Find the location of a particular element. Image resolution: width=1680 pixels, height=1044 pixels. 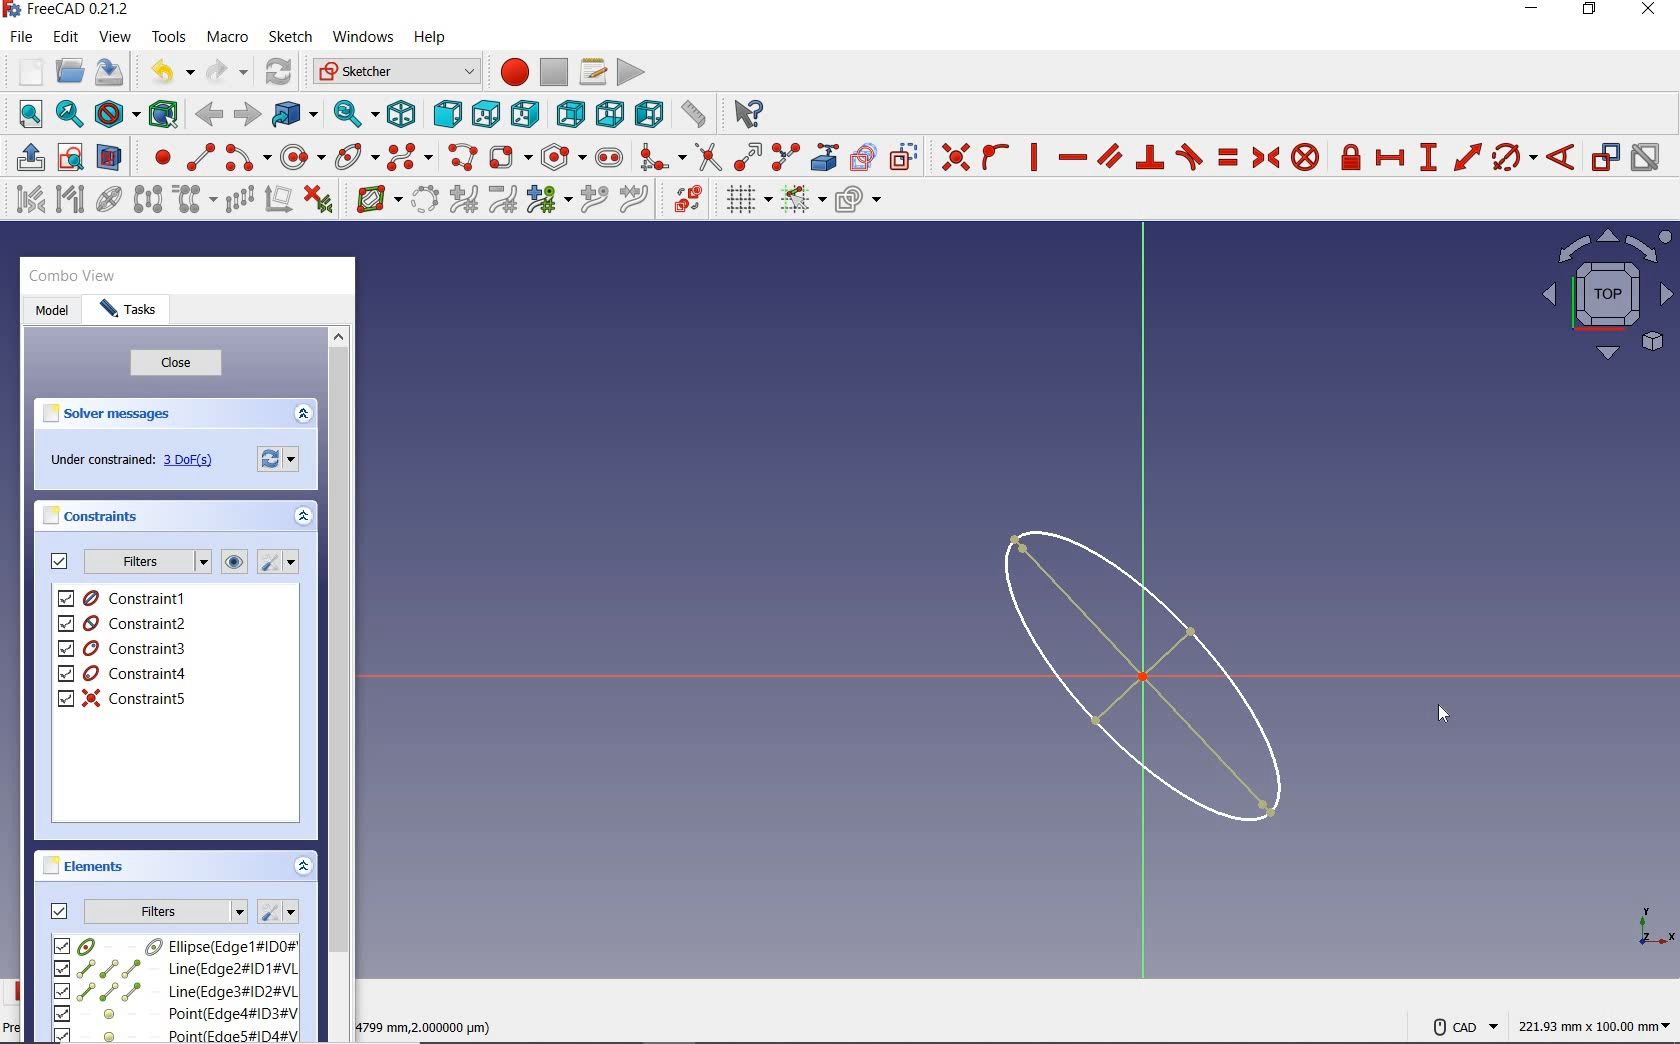

constrain vertically is located at coordinates (1034, 157).